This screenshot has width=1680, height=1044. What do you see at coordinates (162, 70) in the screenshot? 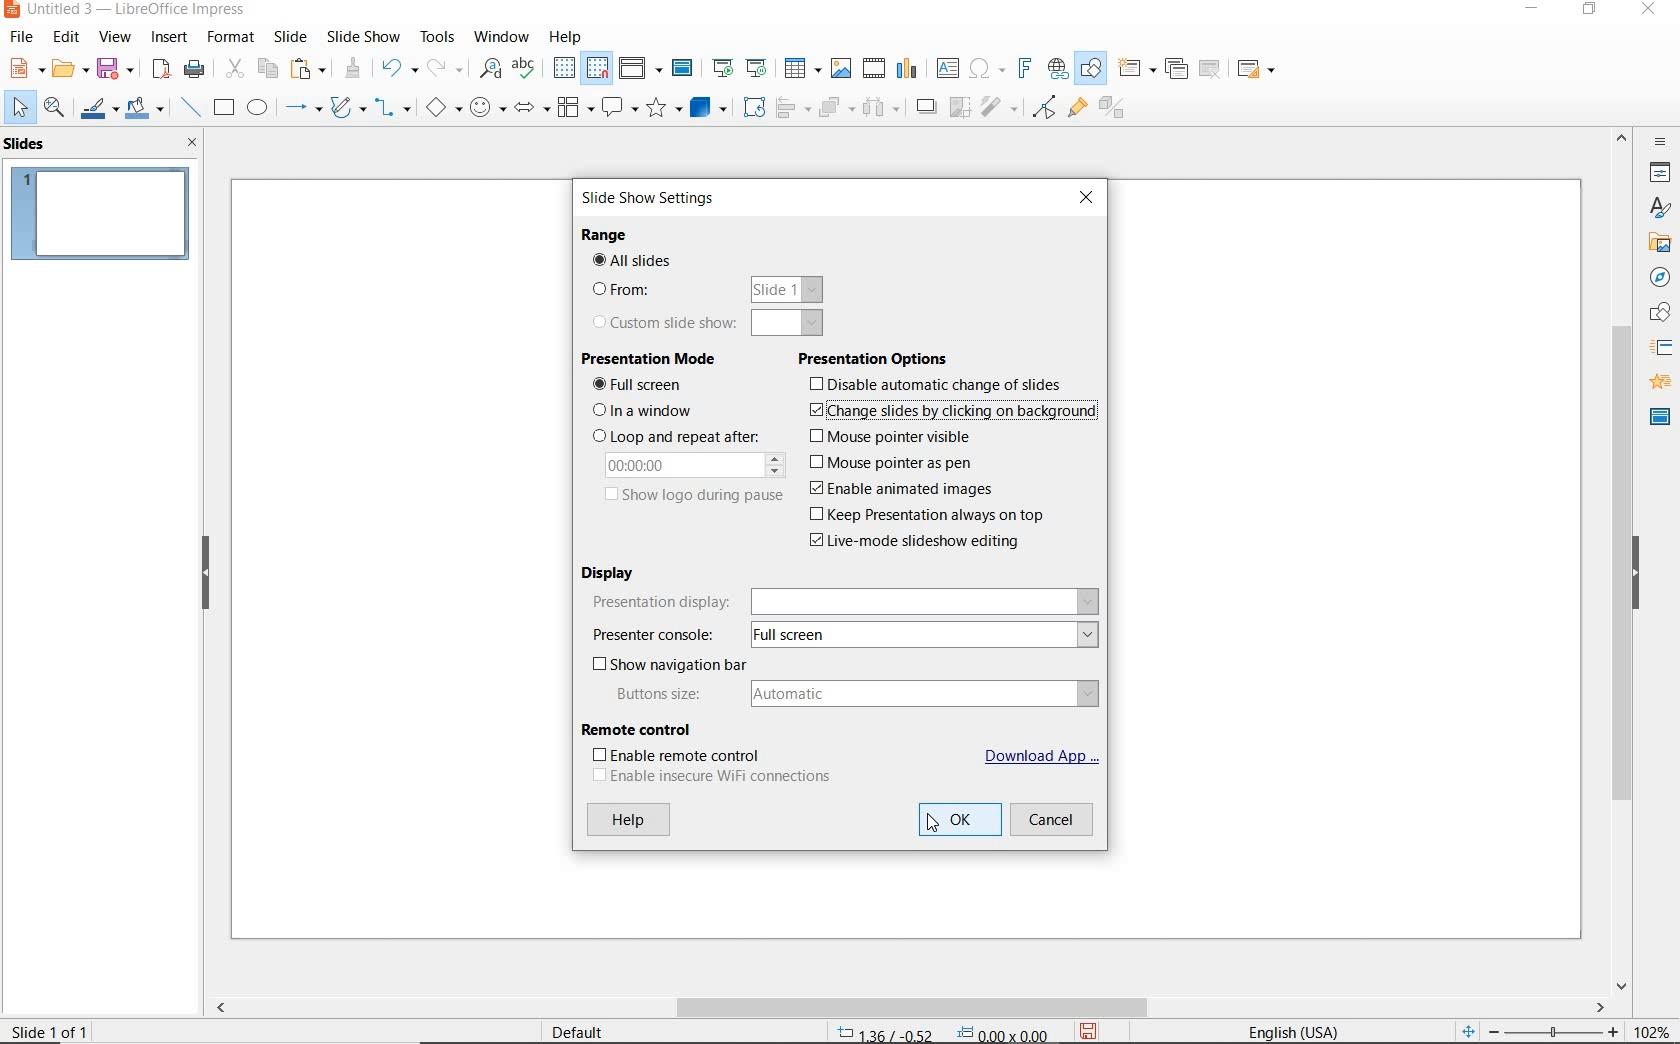
I see `EXPORT AS PDF` at bounding box center [162, 70].